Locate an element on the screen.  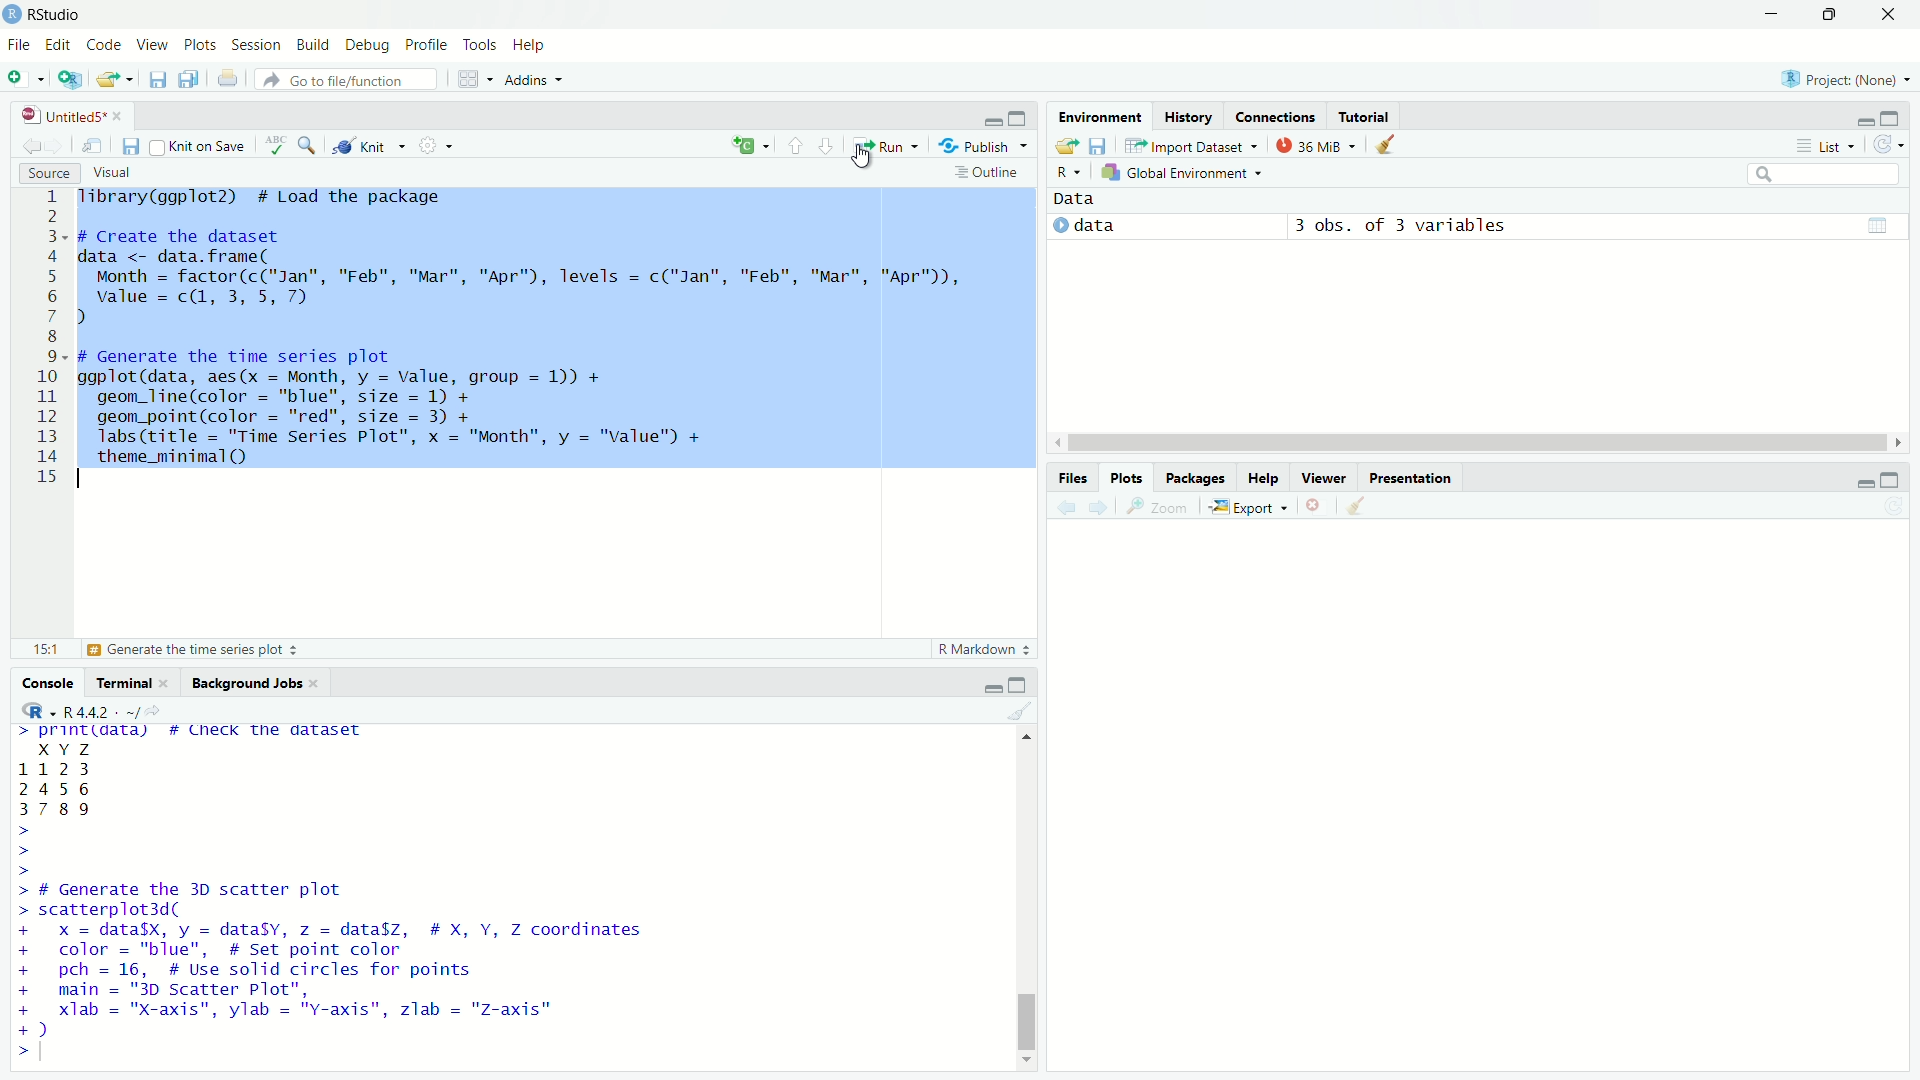
prompt cursor is located at coordinates (18, 851).